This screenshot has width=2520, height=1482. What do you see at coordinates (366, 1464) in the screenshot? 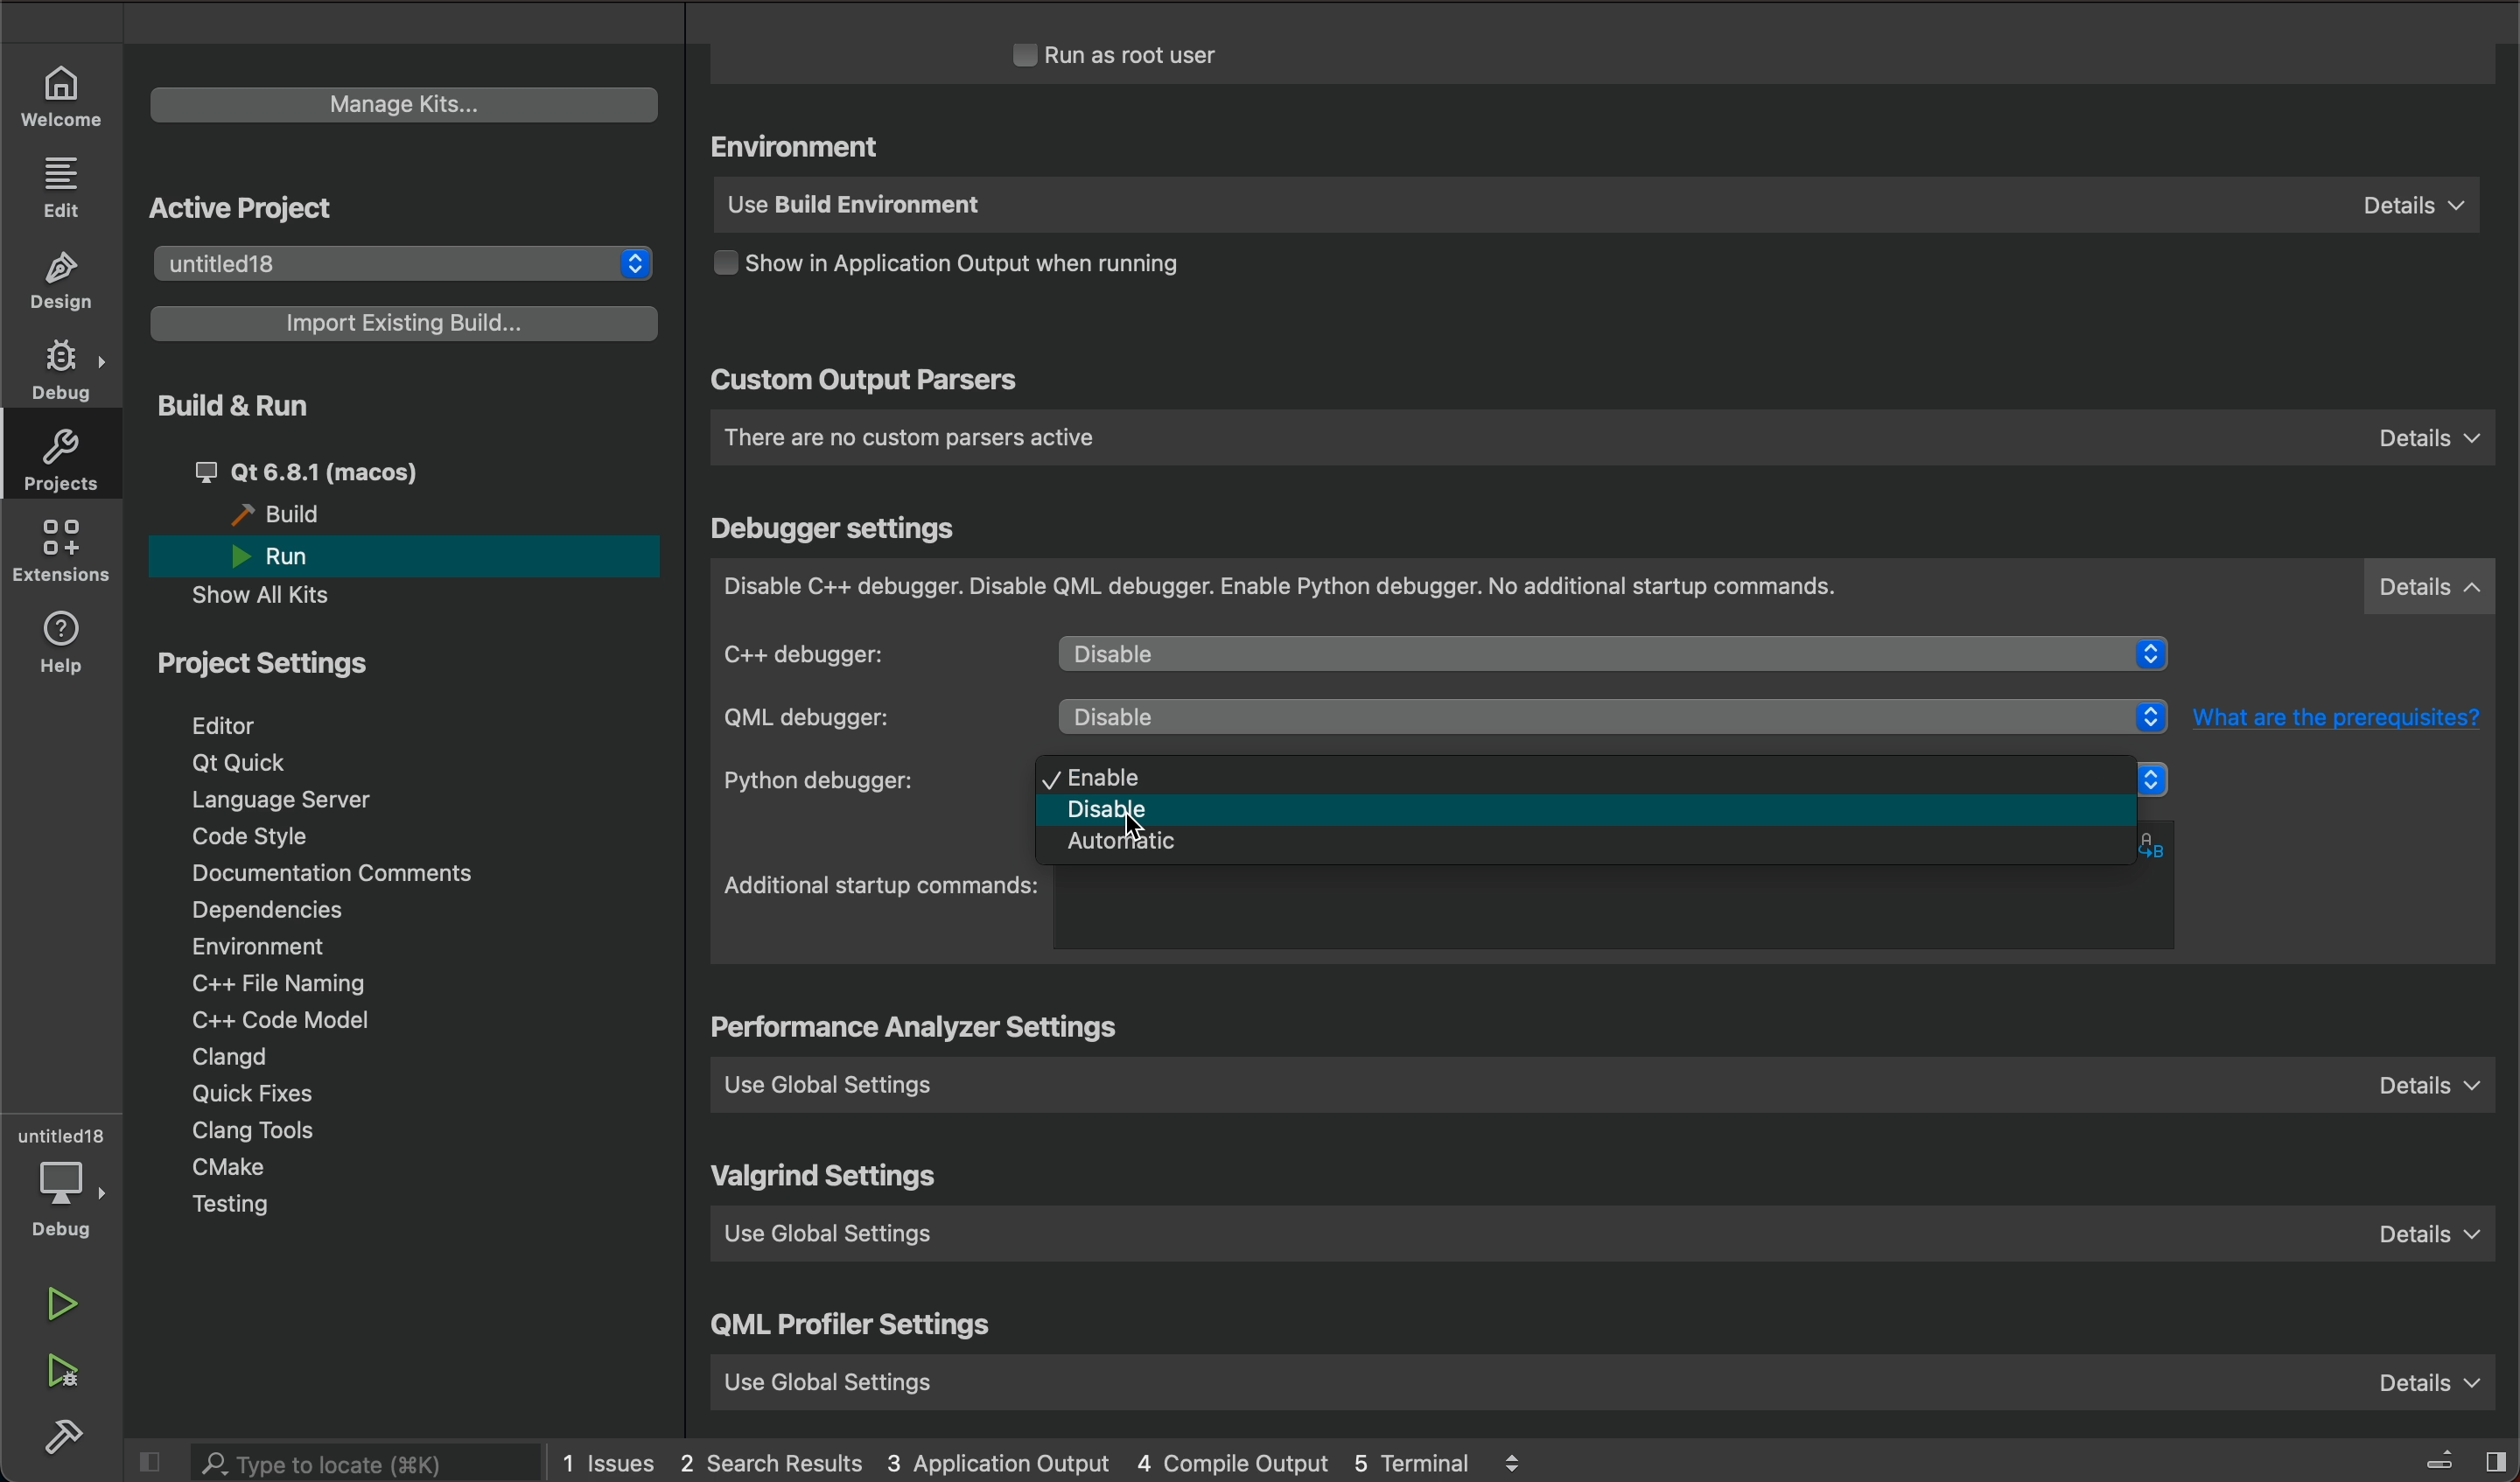
I see `search` at bounding box center [366, 1464].